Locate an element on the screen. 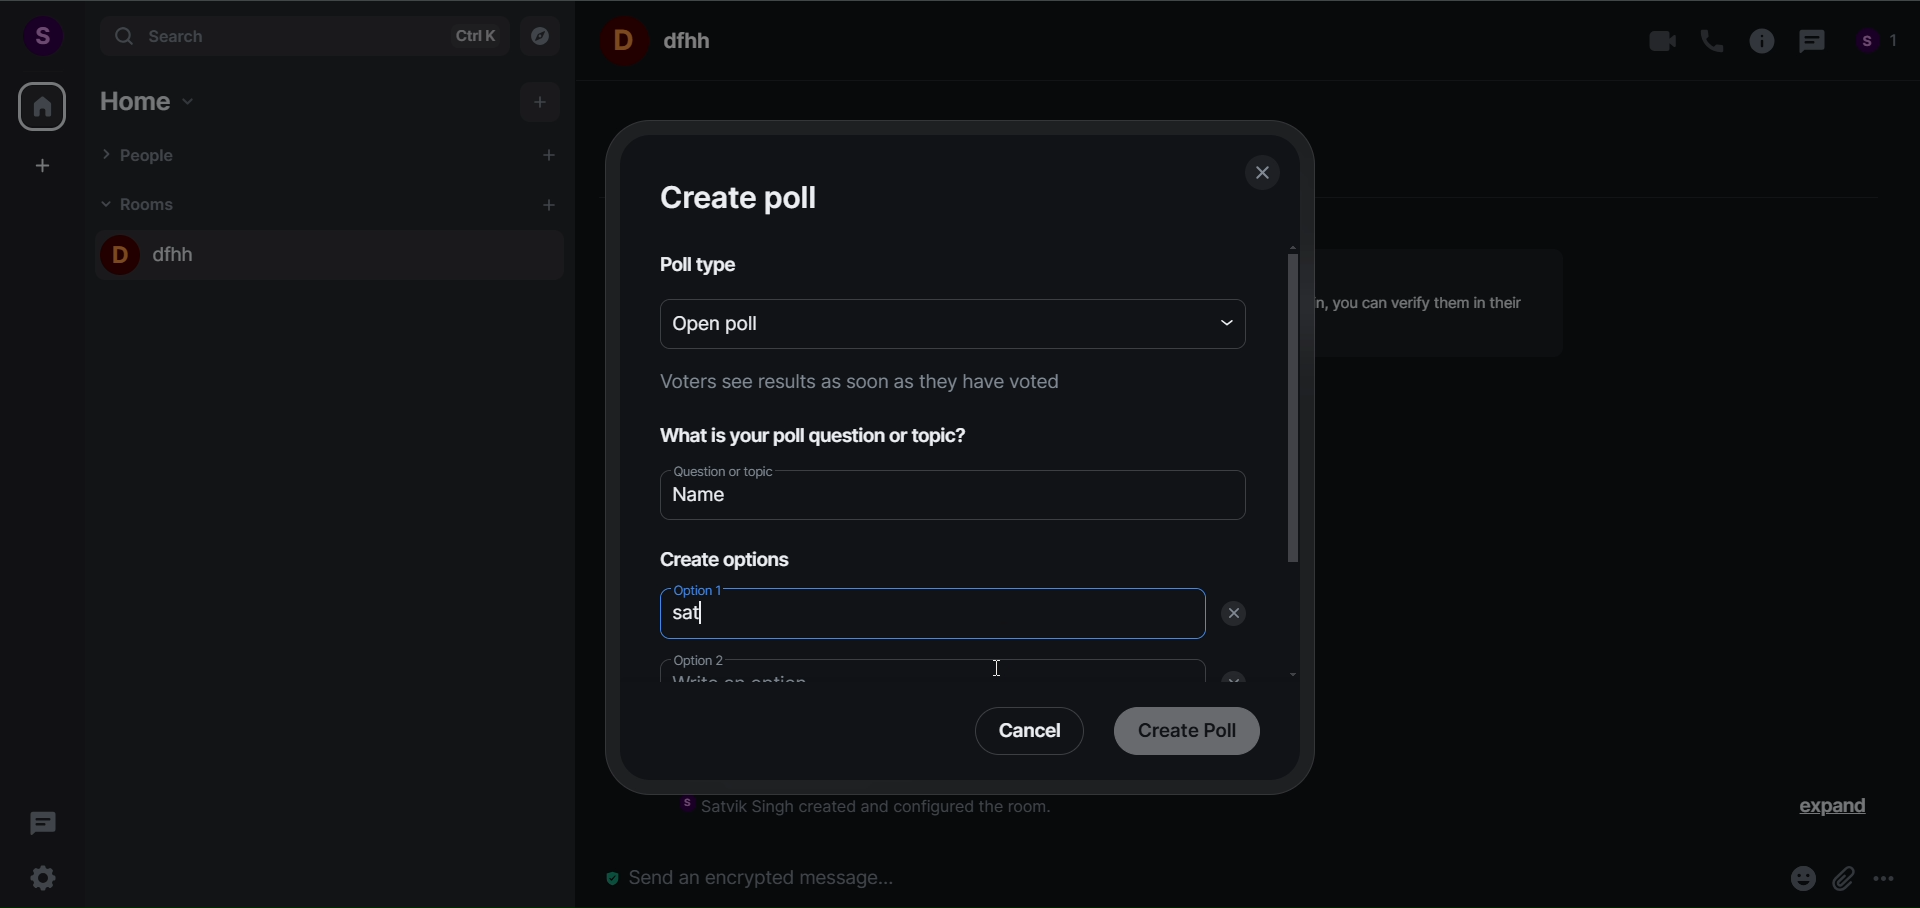 The image size is (1920, 908). call is located at coordinates (1704, 41).